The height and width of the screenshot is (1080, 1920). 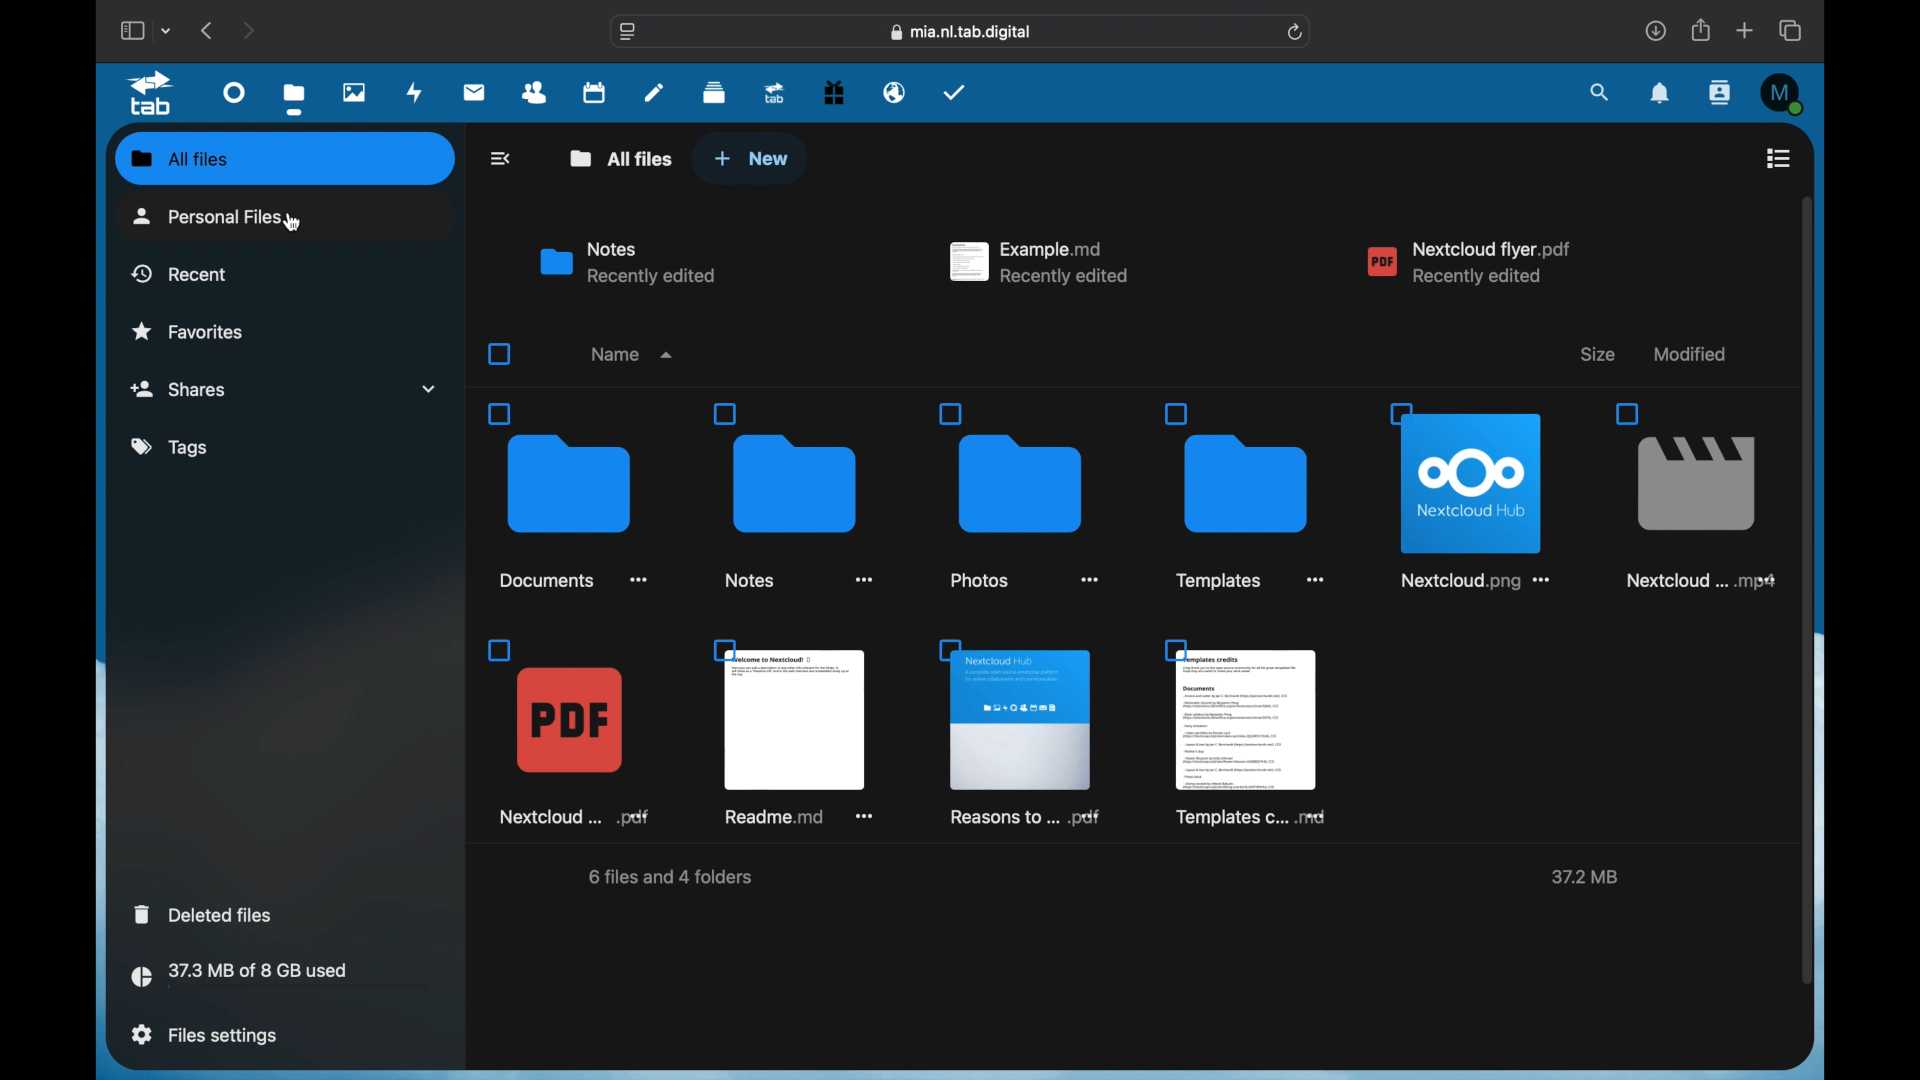 What do you see at coordinates (155, 94) in the screenshot?
I see `tab` at bounding box center [155, 94].